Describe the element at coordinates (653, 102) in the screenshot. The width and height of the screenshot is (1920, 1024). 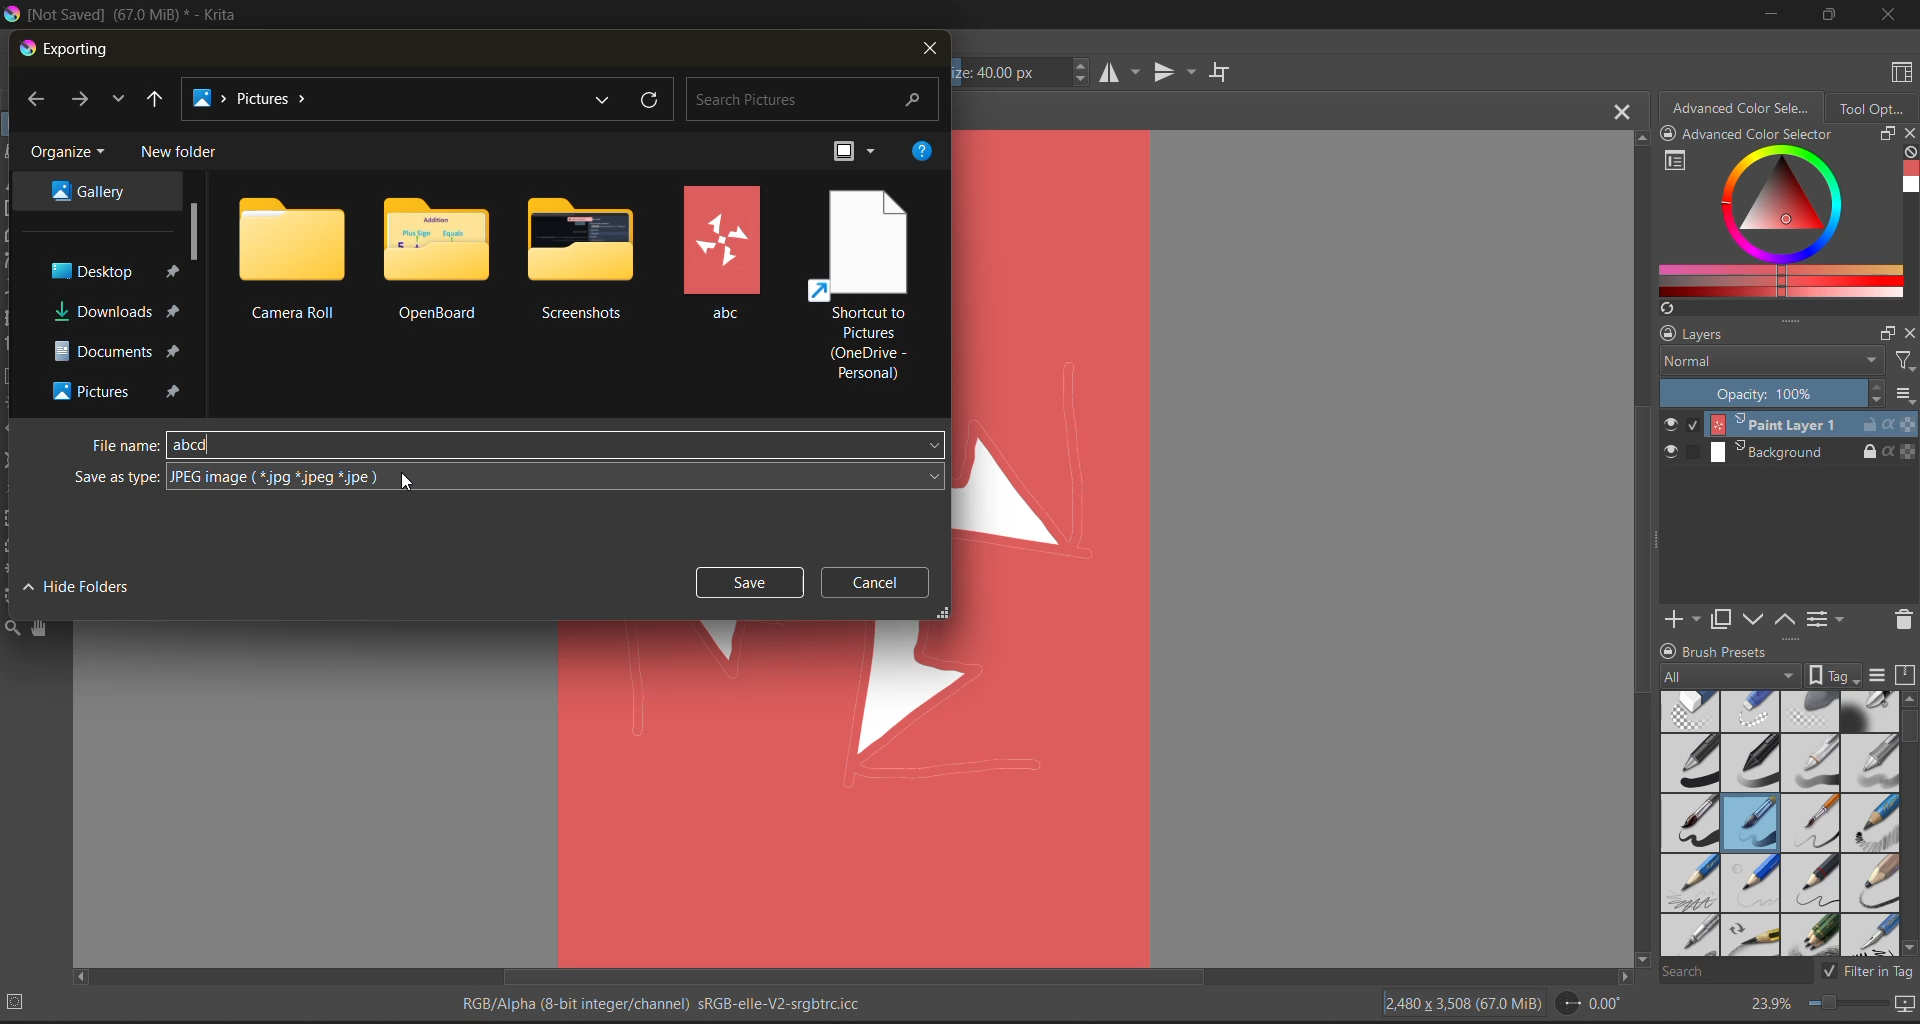
I see `refresh` at that location.